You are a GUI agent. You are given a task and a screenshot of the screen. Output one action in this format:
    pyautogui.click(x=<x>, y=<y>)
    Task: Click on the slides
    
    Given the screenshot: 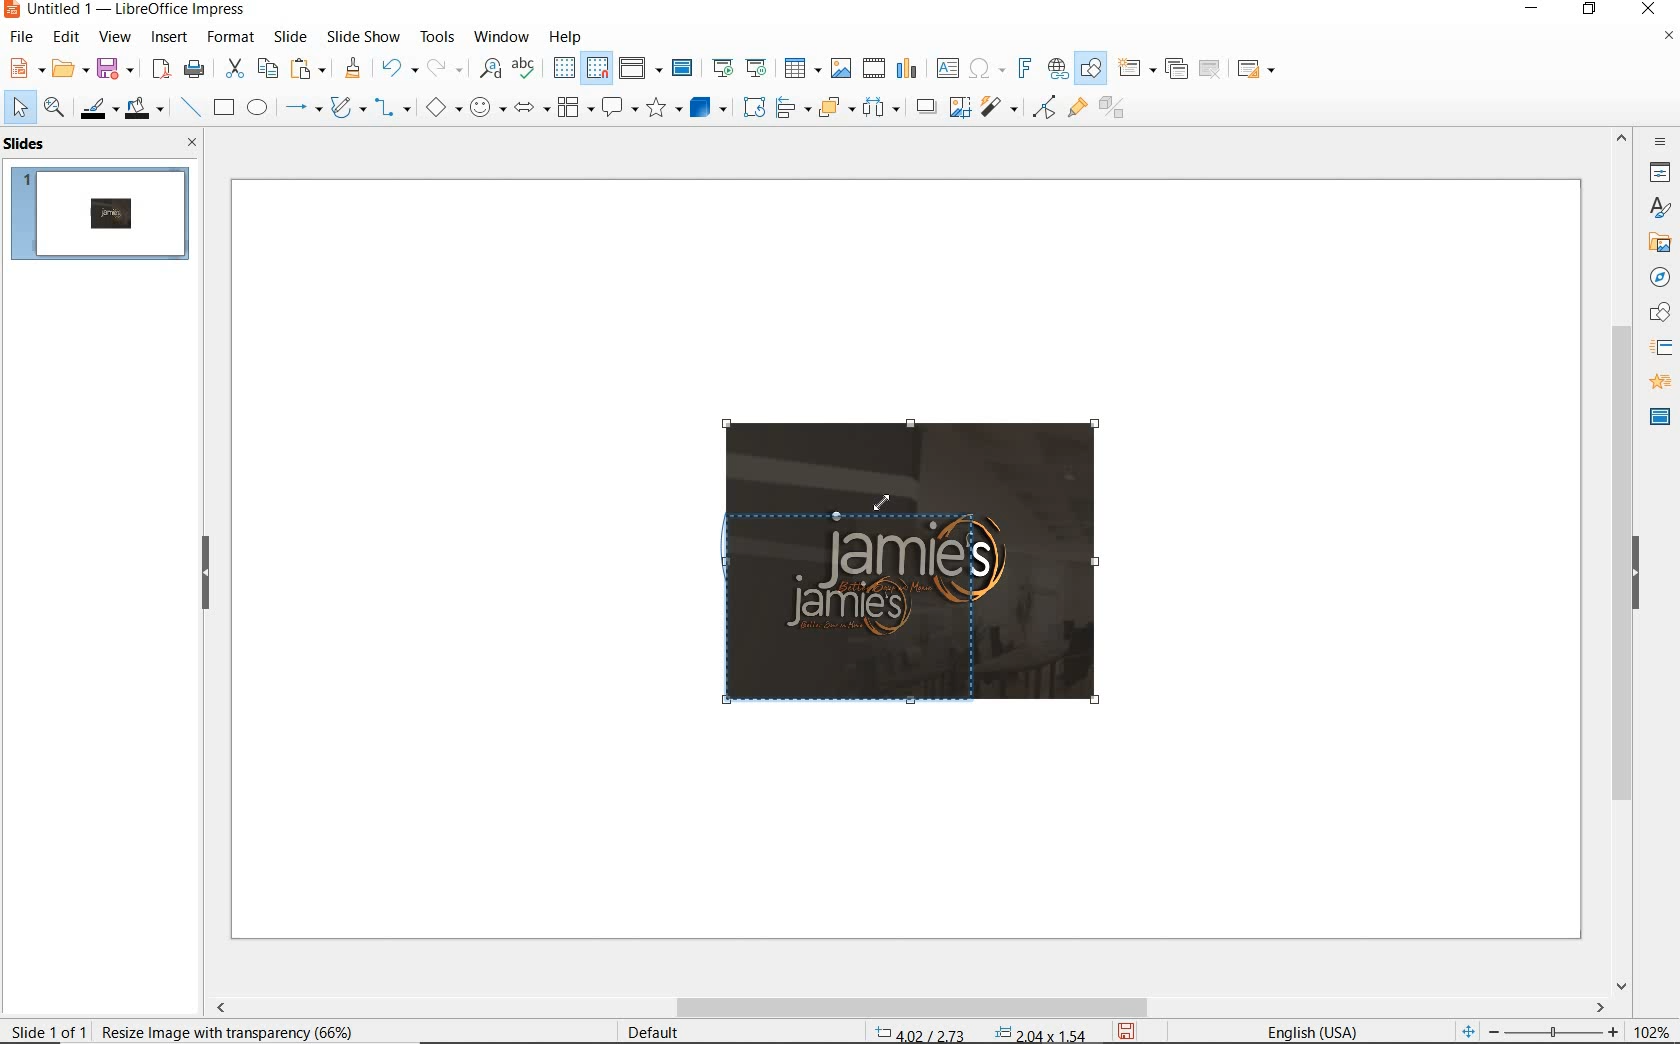 What is the action you would take?
    pyautogui.click(x=29, y=144)
    